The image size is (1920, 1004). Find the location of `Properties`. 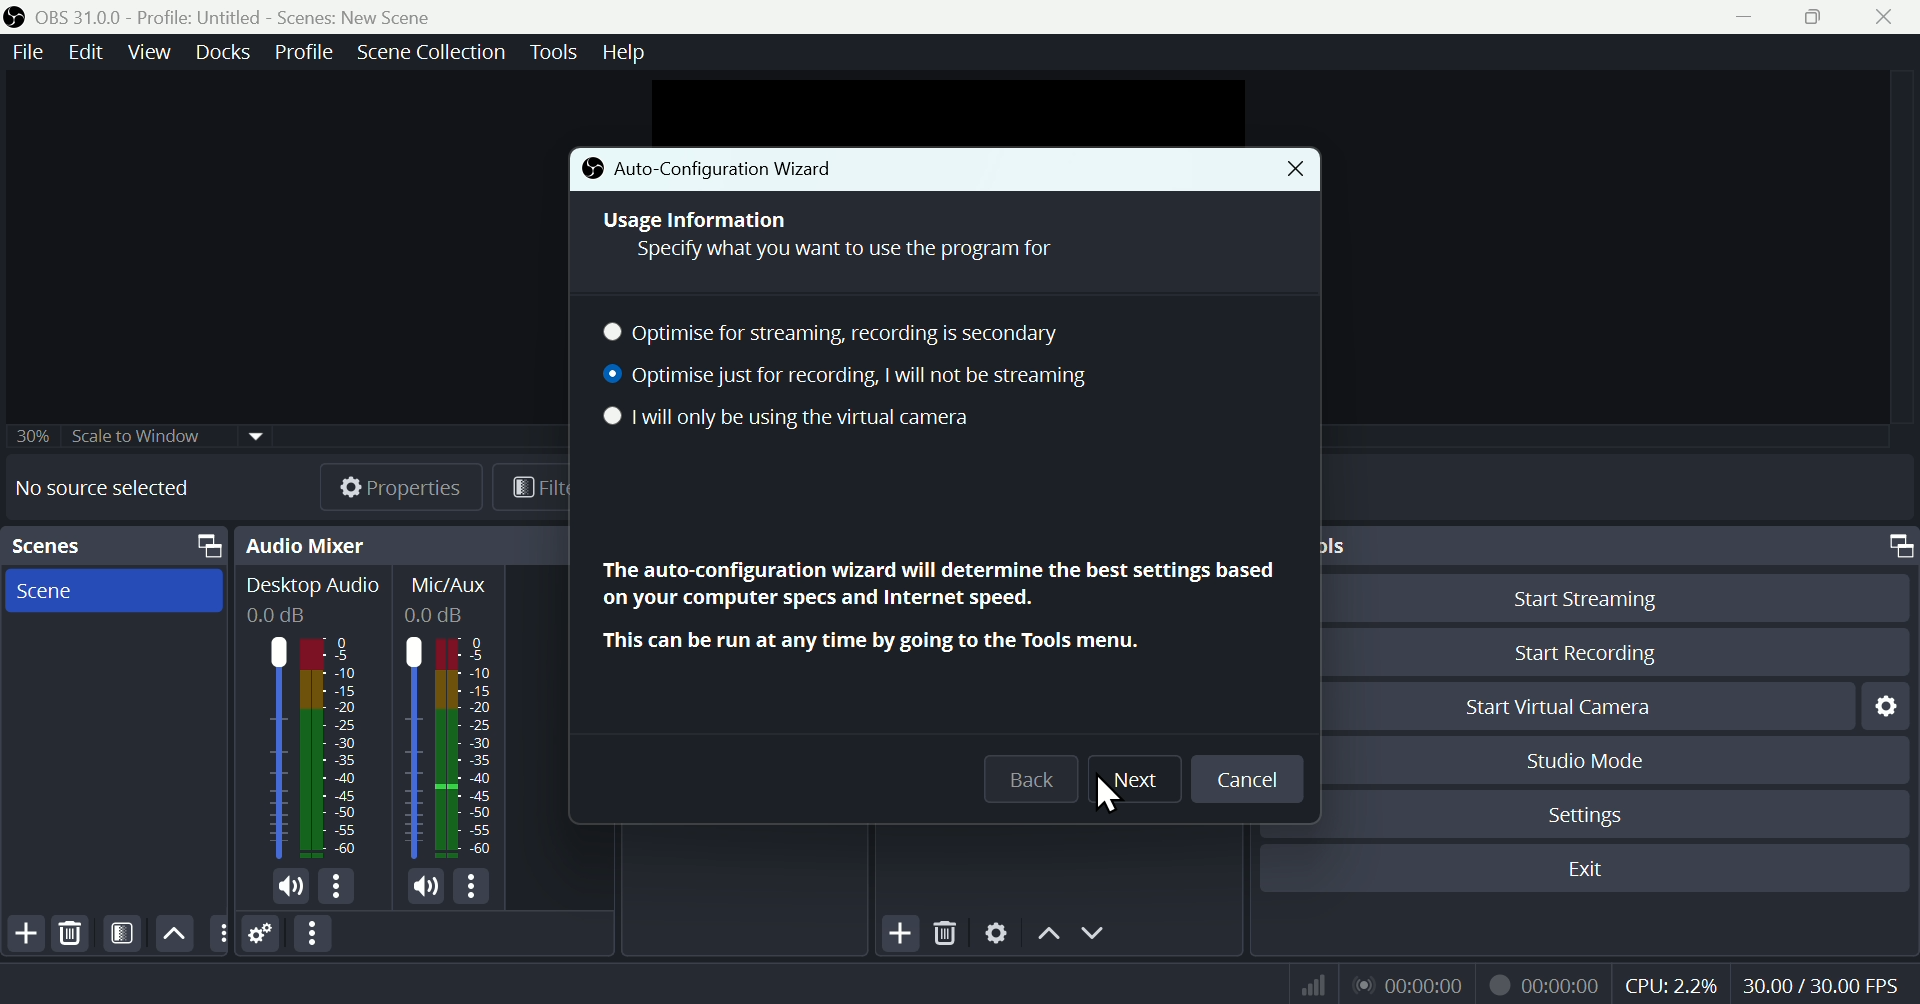

Properties is located at coordinates (382, 486).